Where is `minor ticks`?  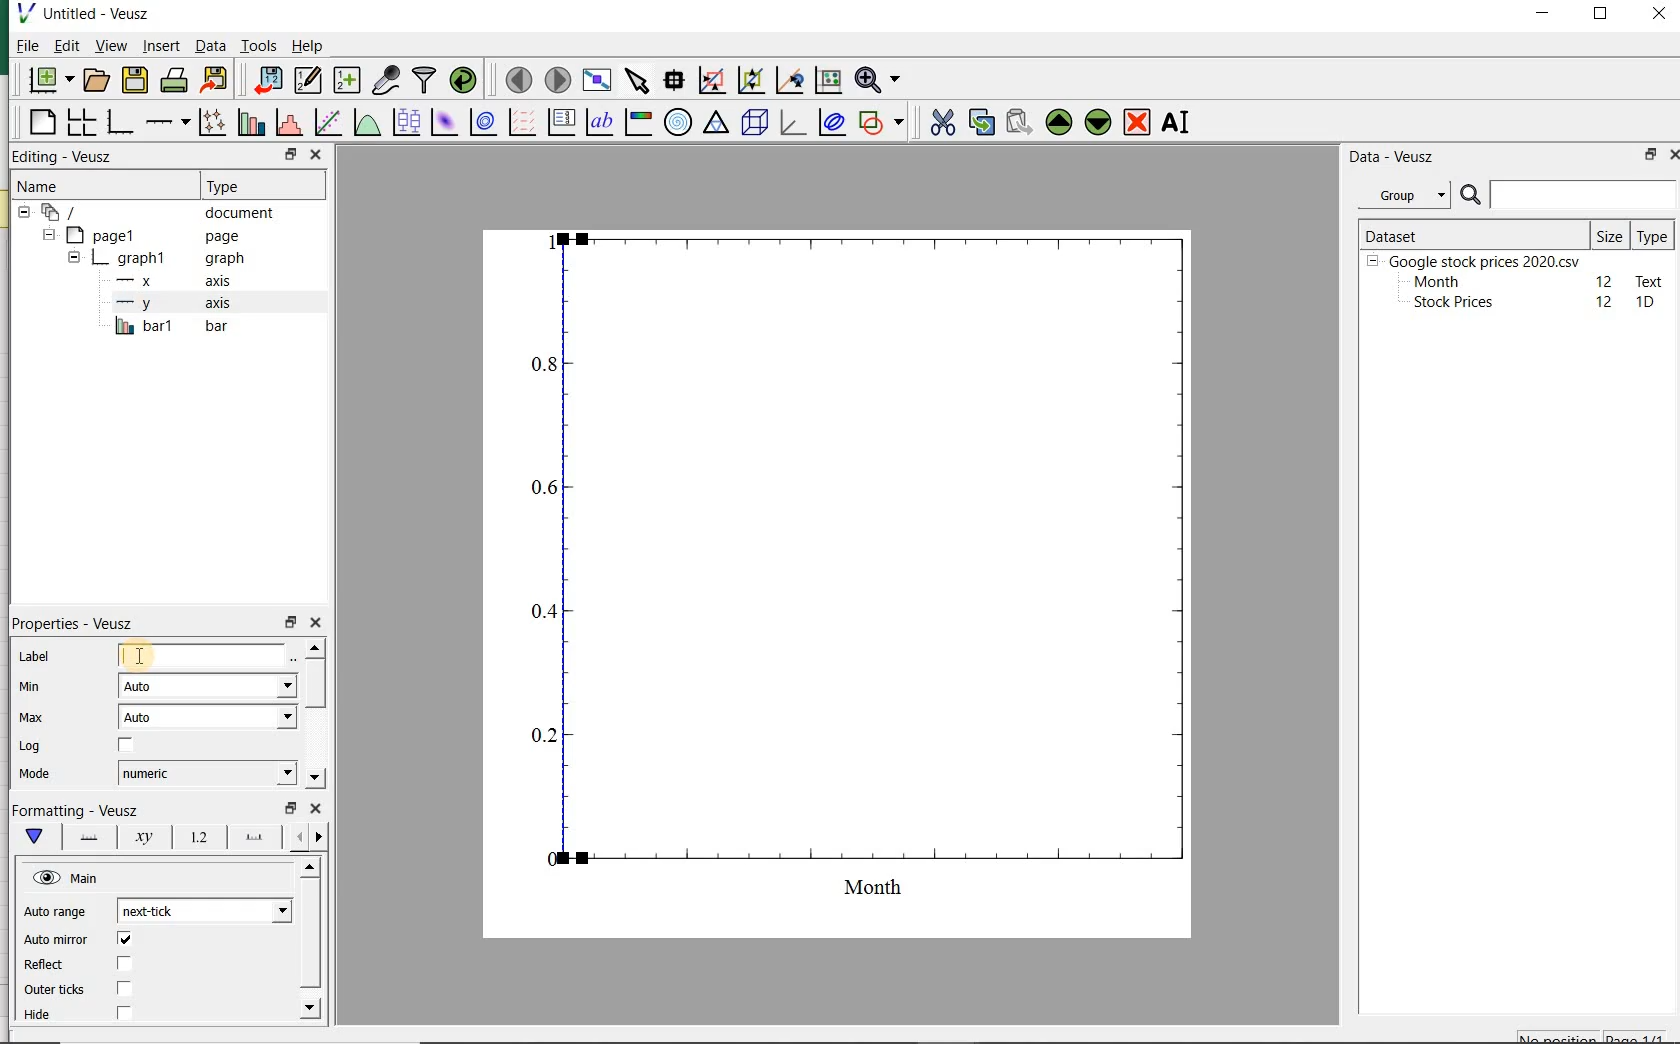 minor ticks is located at coordinates (307, 838).